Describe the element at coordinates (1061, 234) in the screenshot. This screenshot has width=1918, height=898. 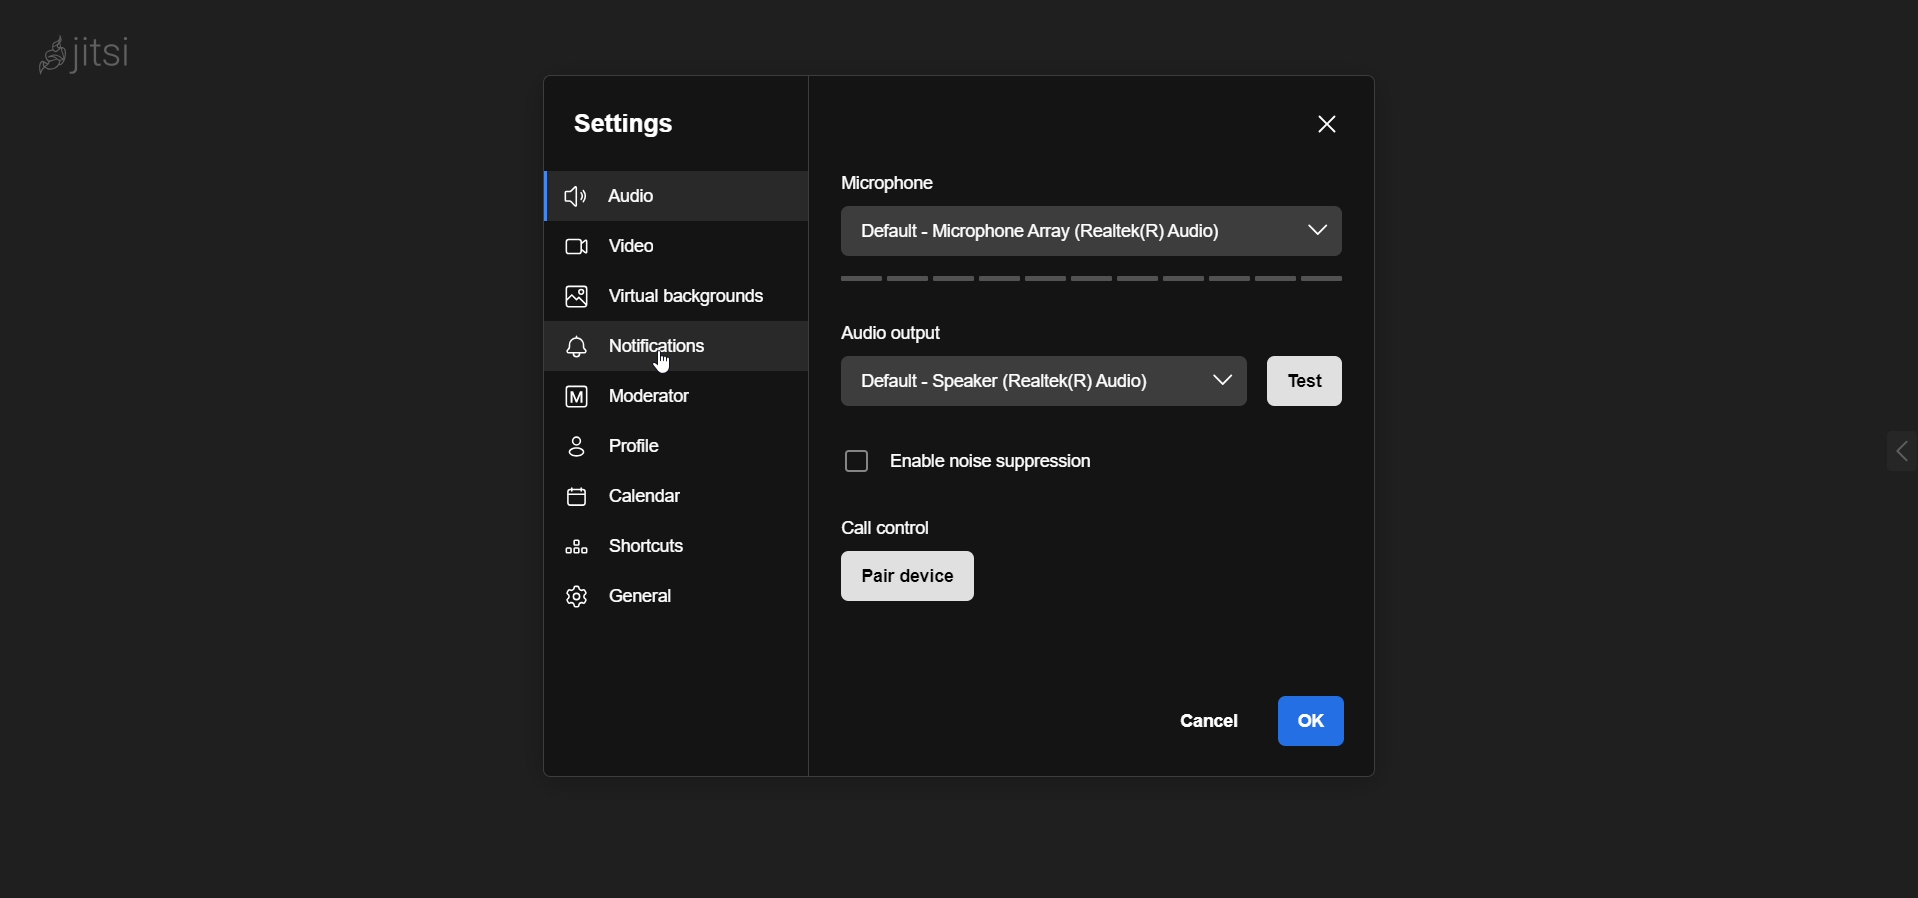
I see `current microphone` at that location.